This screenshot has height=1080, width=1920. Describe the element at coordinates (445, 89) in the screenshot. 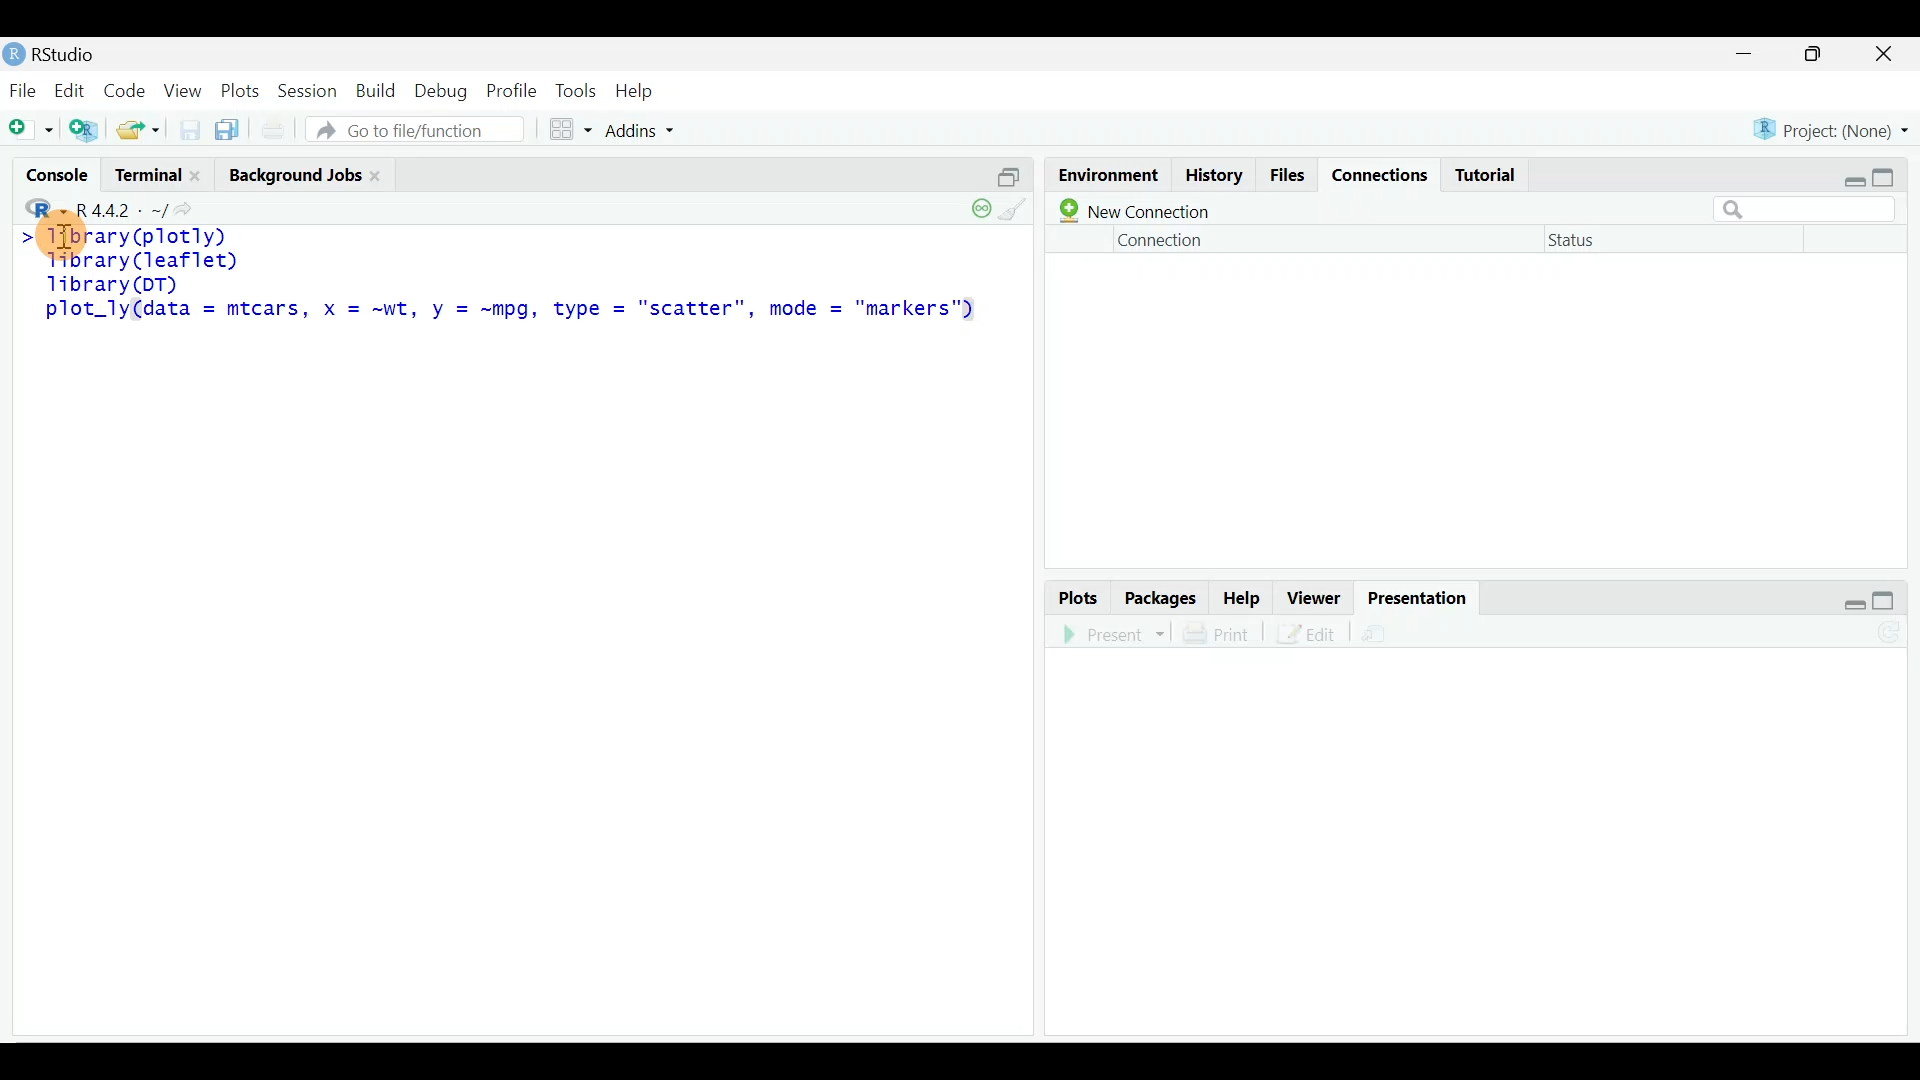

I see `Debug` at that location.